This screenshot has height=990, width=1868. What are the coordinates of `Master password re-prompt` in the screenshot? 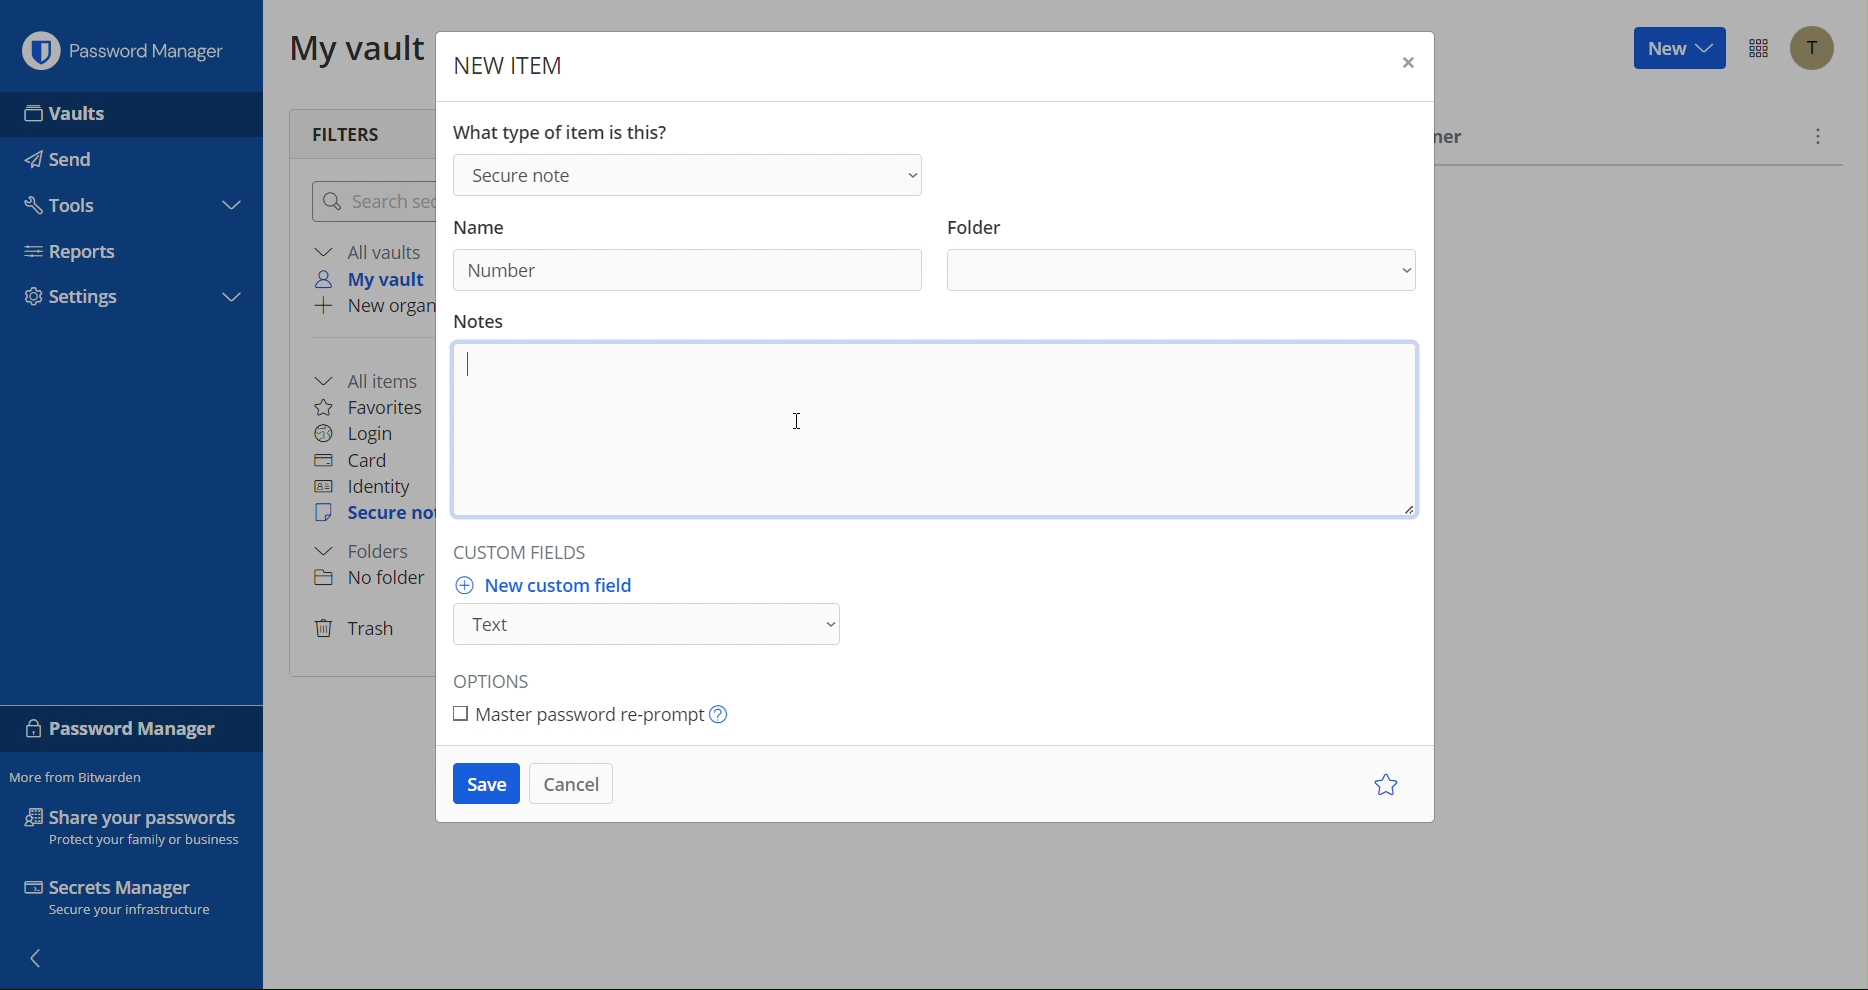 It's located at (597, 716).